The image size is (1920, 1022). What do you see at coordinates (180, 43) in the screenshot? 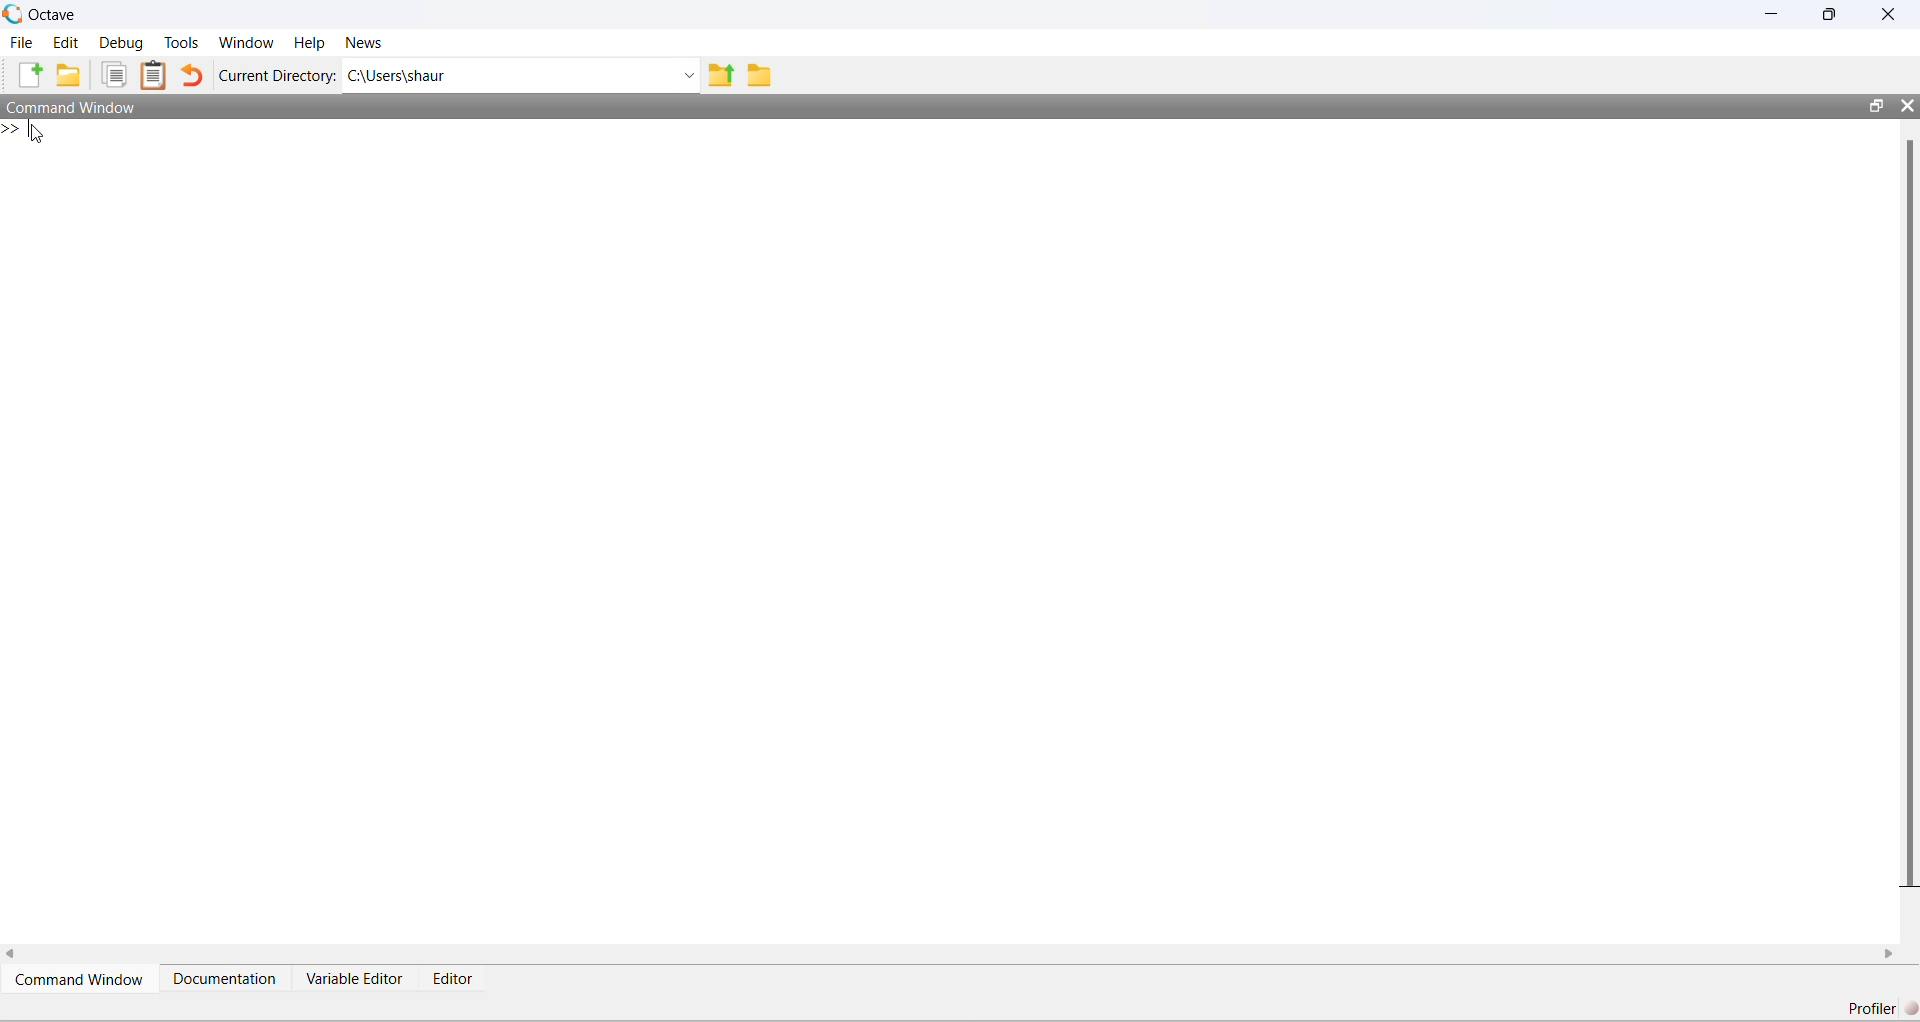
I see `Tools` at bounding box center [180, 43].